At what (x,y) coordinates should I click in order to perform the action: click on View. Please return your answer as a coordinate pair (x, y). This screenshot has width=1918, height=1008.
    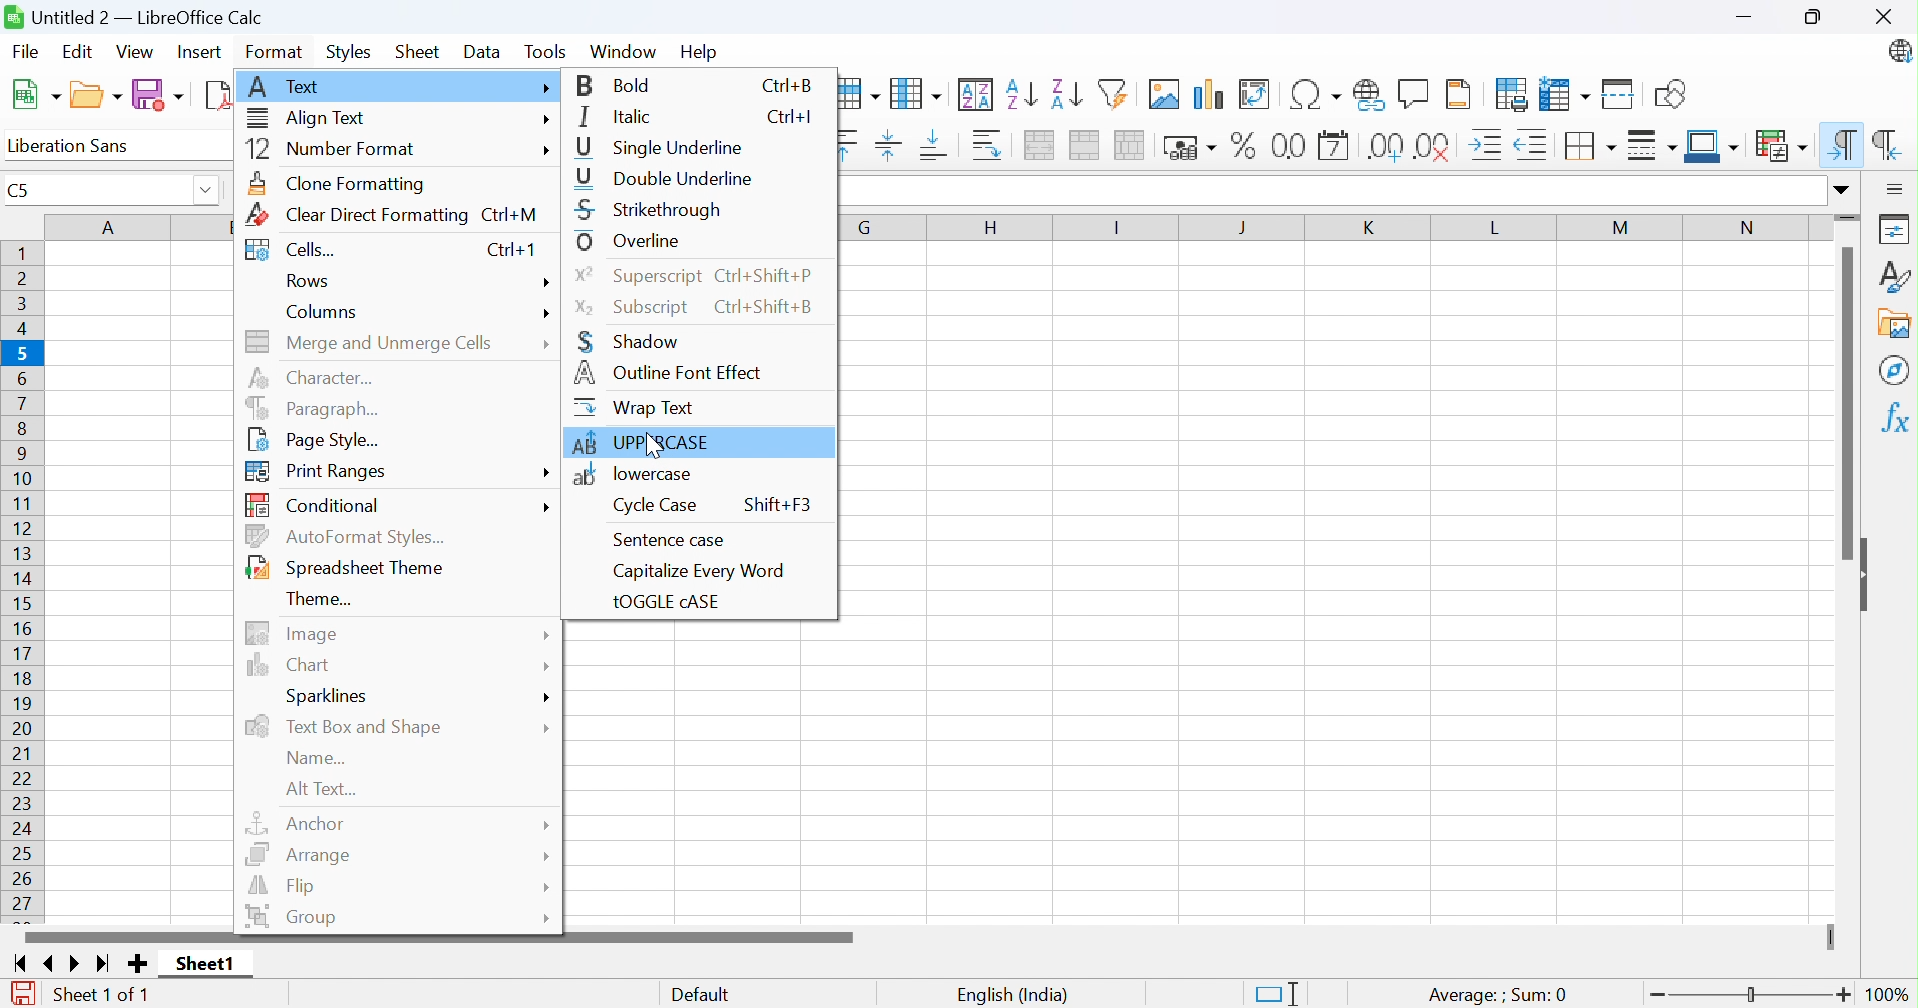
    Looking at the image, I should click on (136, 52).